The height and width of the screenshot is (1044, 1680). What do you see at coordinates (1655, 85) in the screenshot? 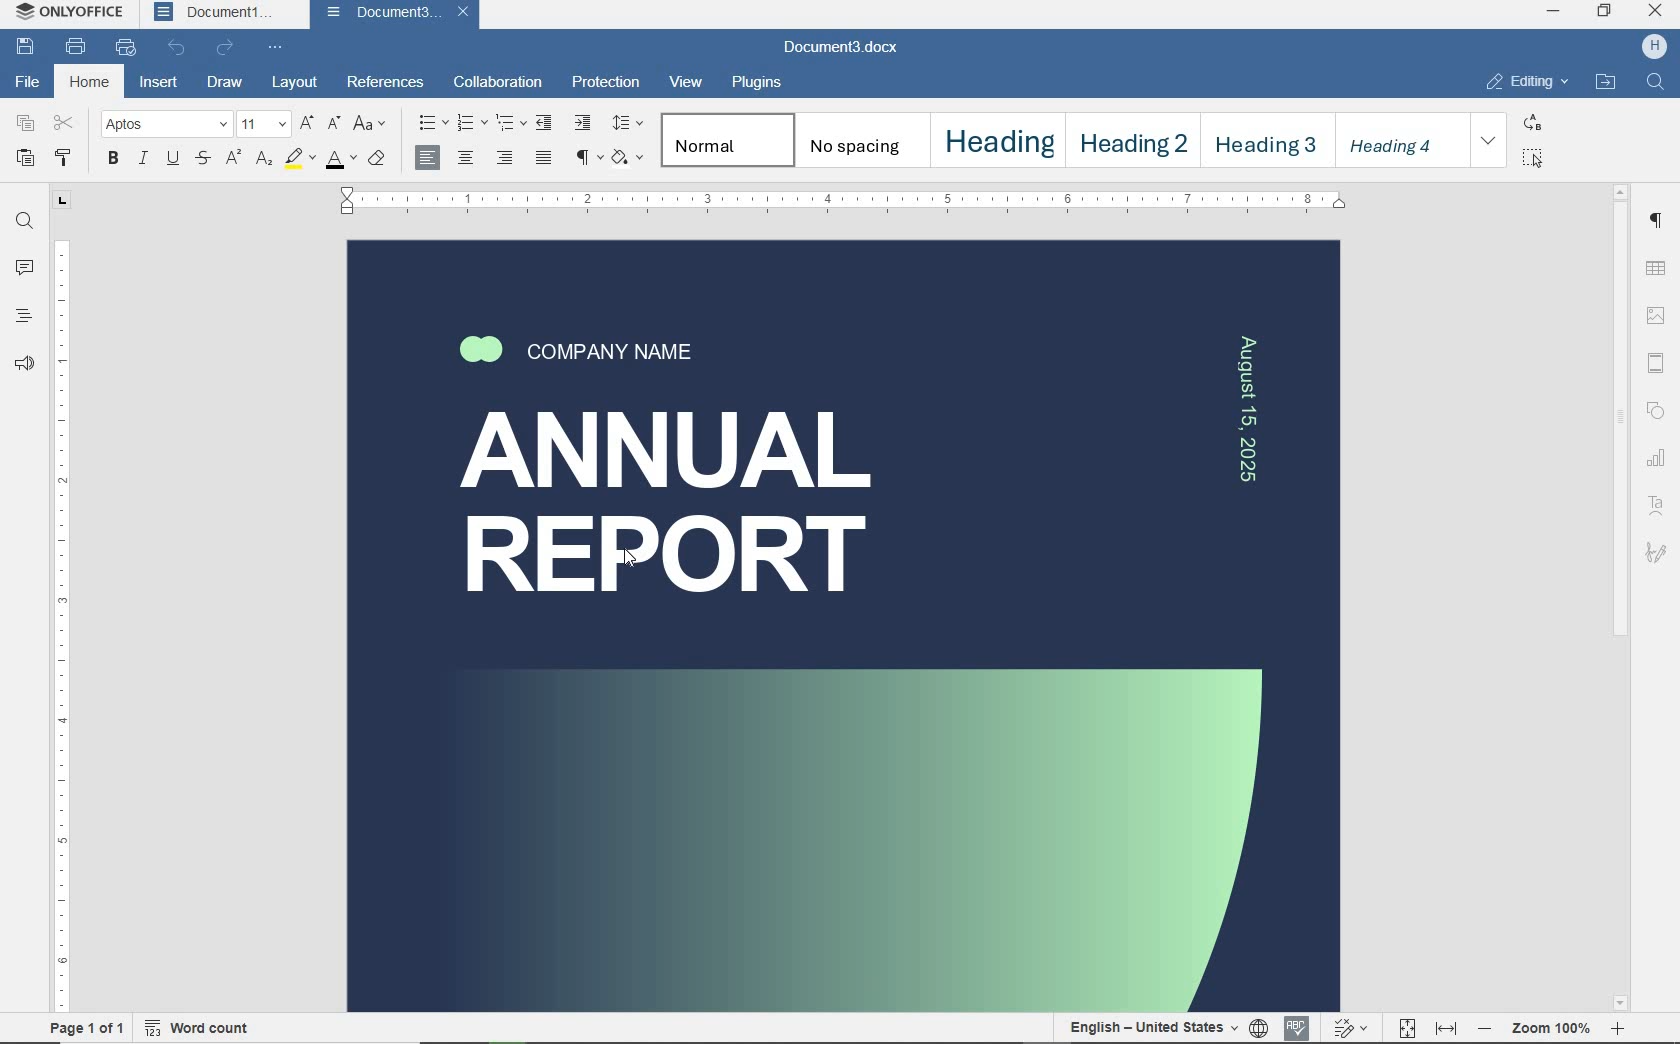
I see `find` at bounding box center [1655, 85].